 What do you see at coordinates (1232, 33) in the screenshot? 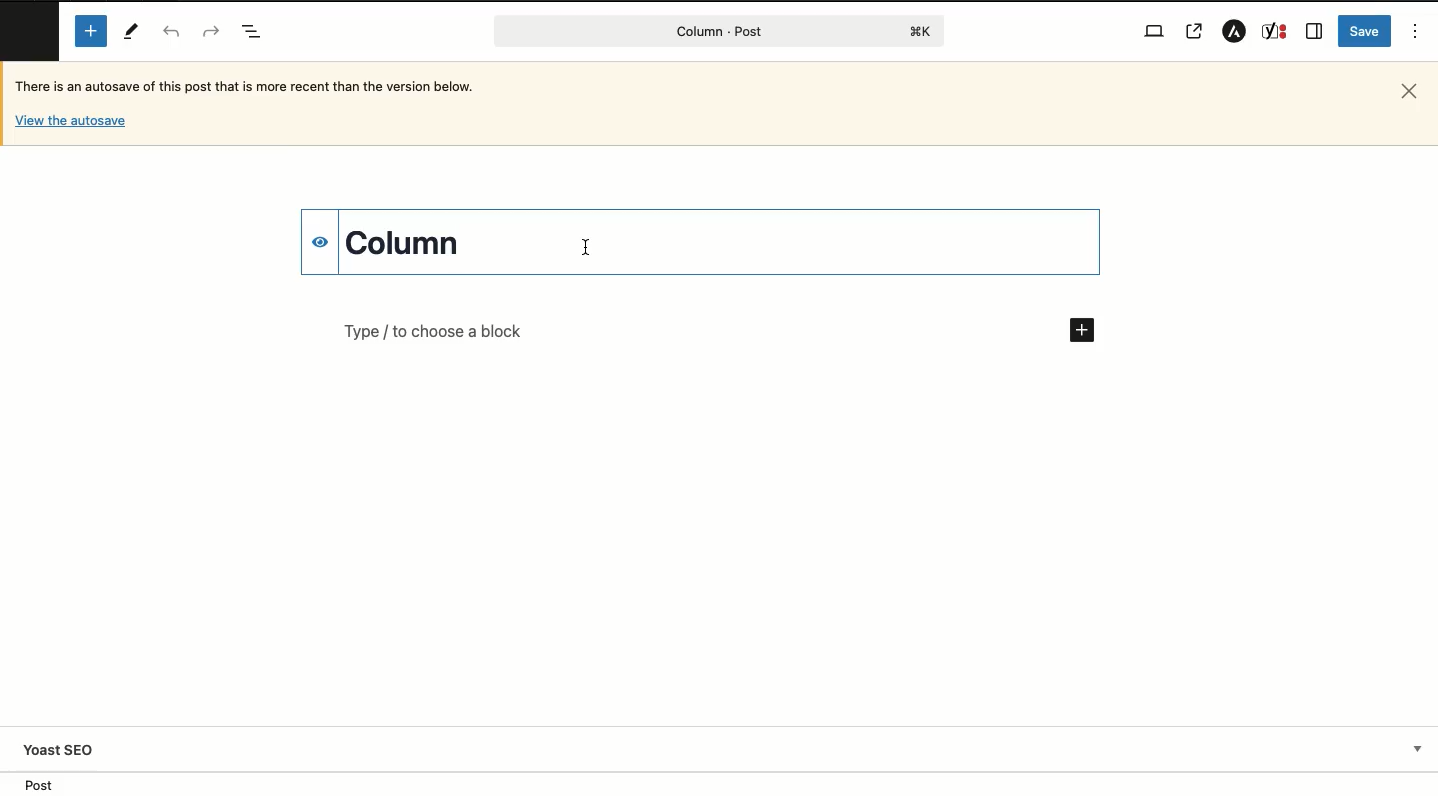
I see `Astar` at bounding box center [1232, 33].